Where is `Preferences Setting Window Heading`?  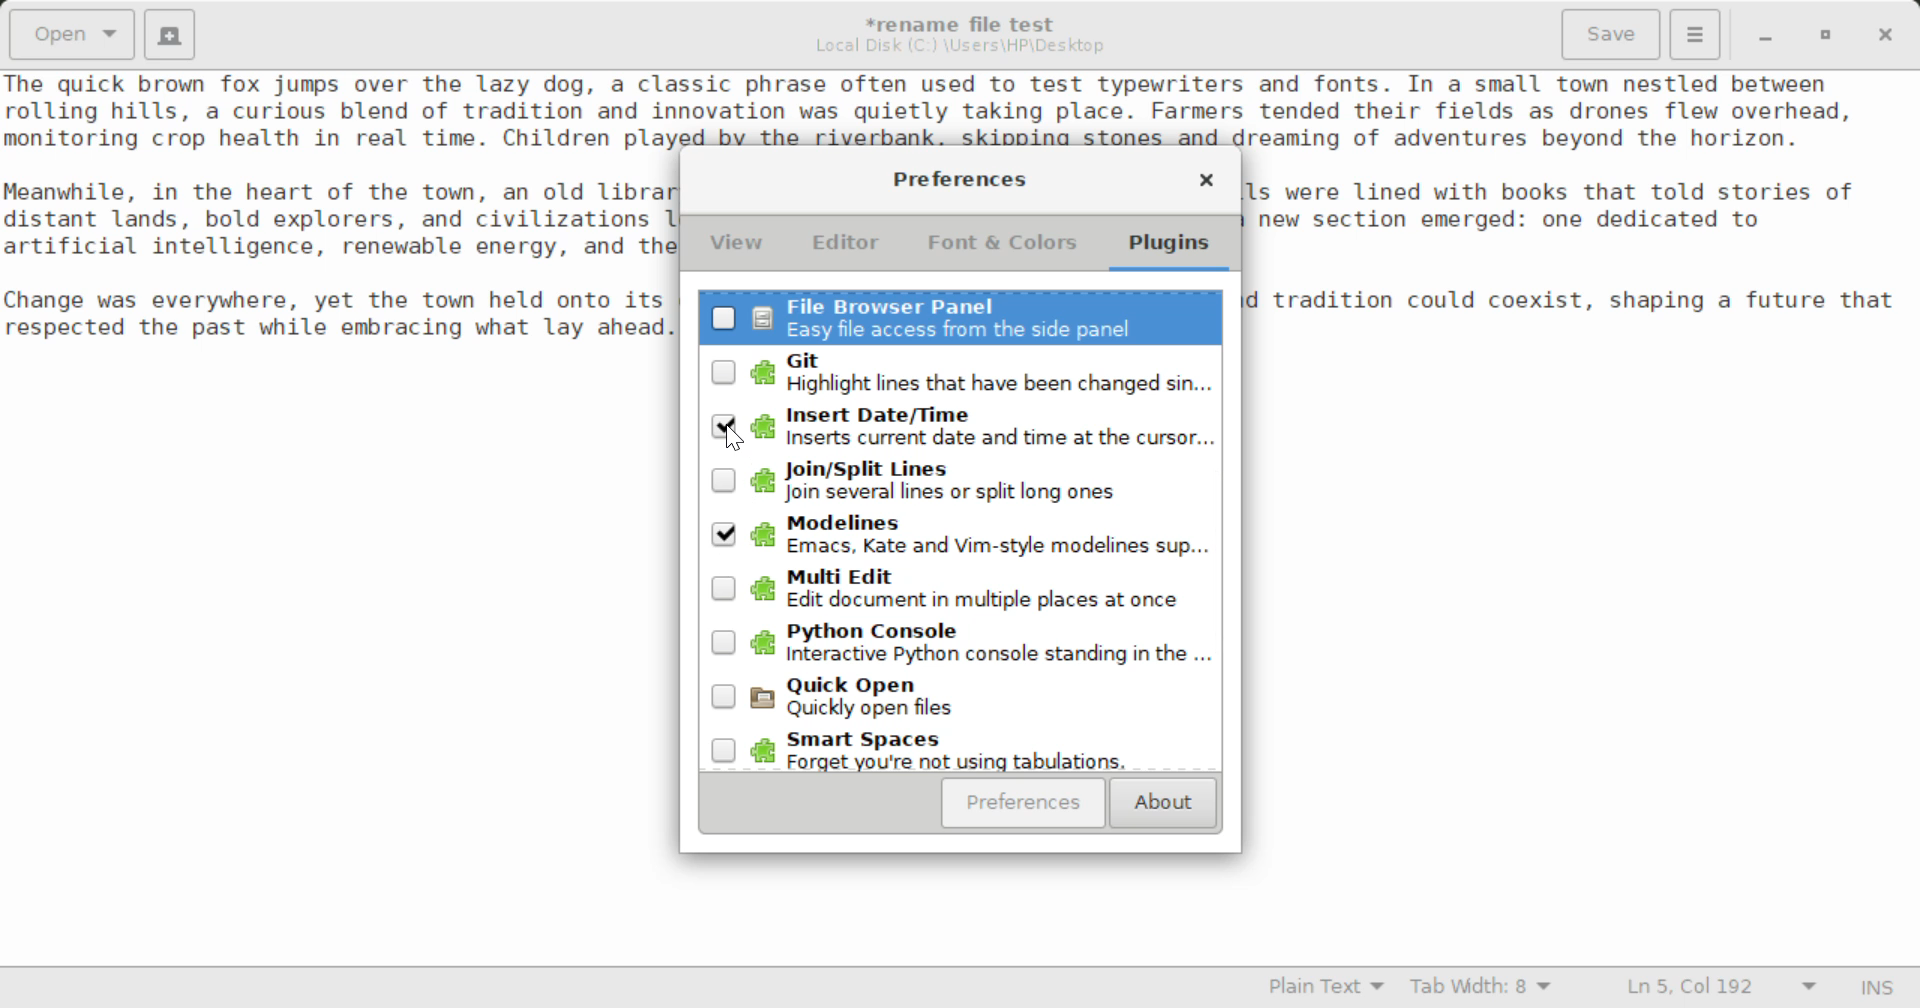 Preferences Setting Window Heading is located at coordinates (959, 179).